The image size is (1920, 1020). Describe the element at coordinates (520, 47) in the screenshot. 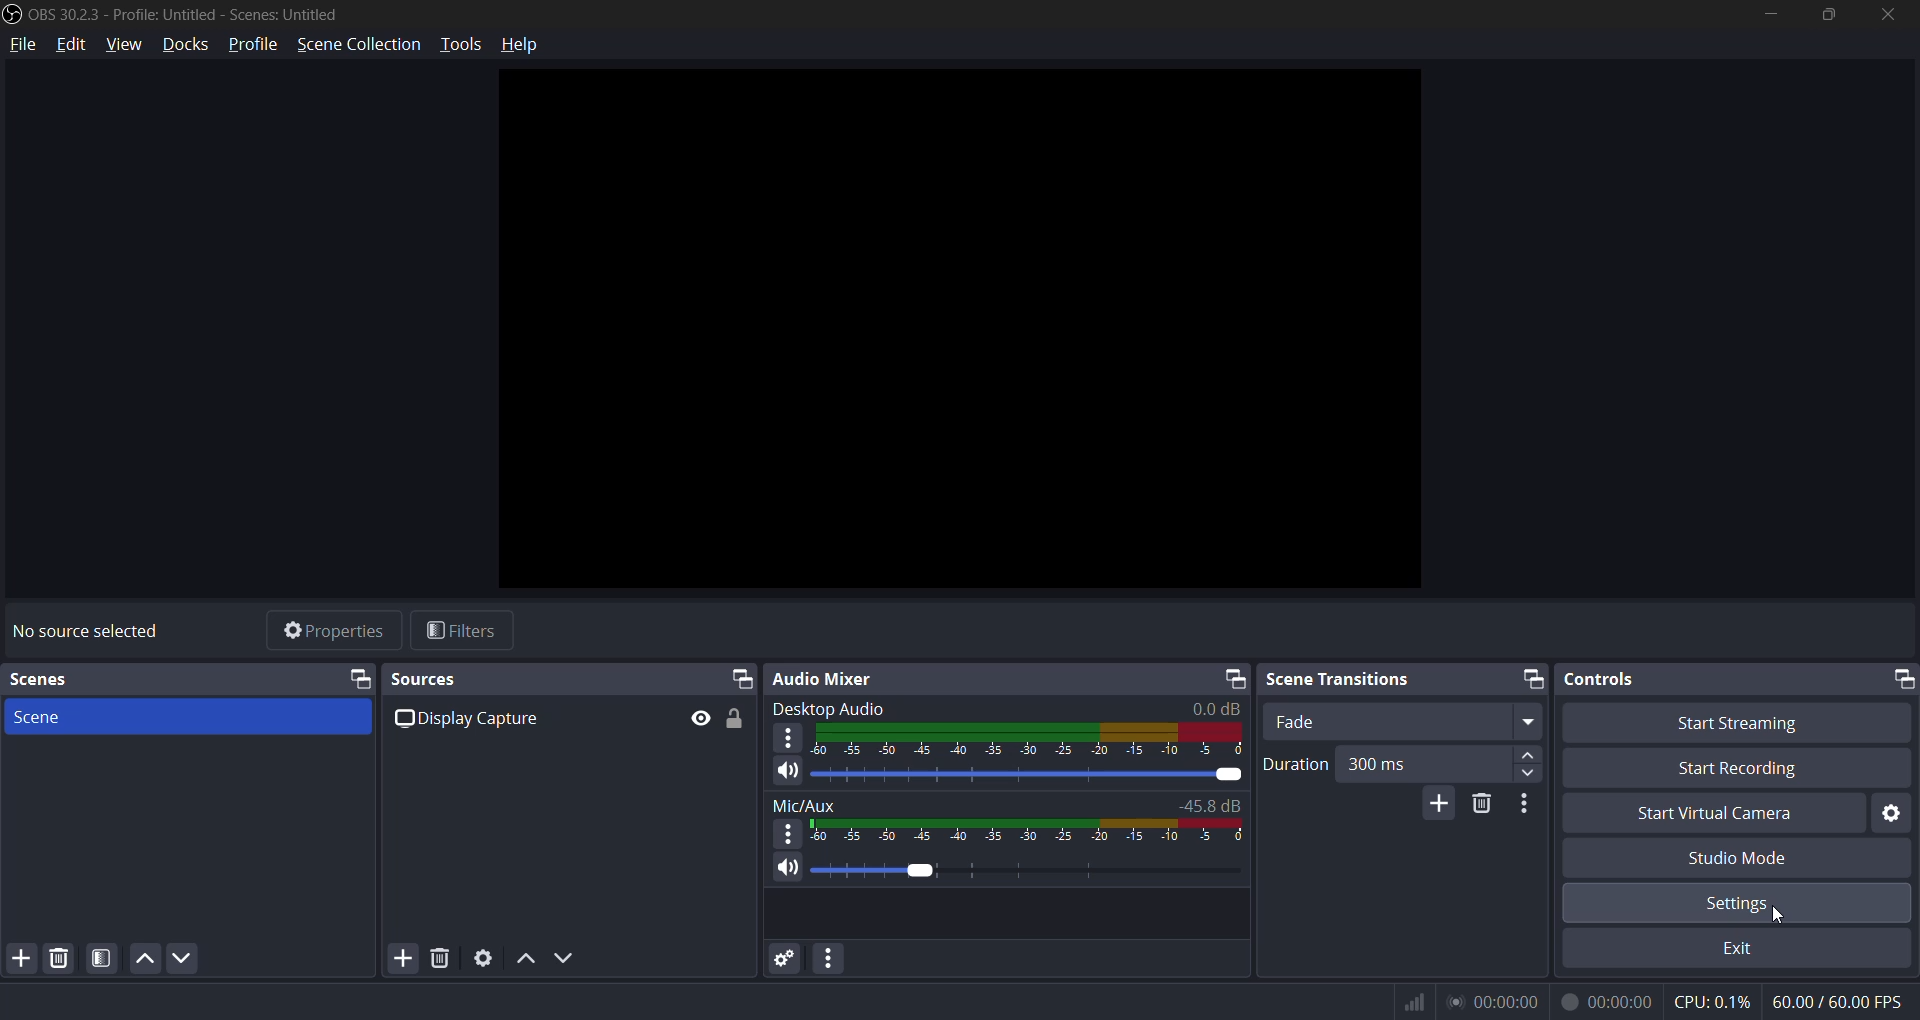

I see `help` at that location.